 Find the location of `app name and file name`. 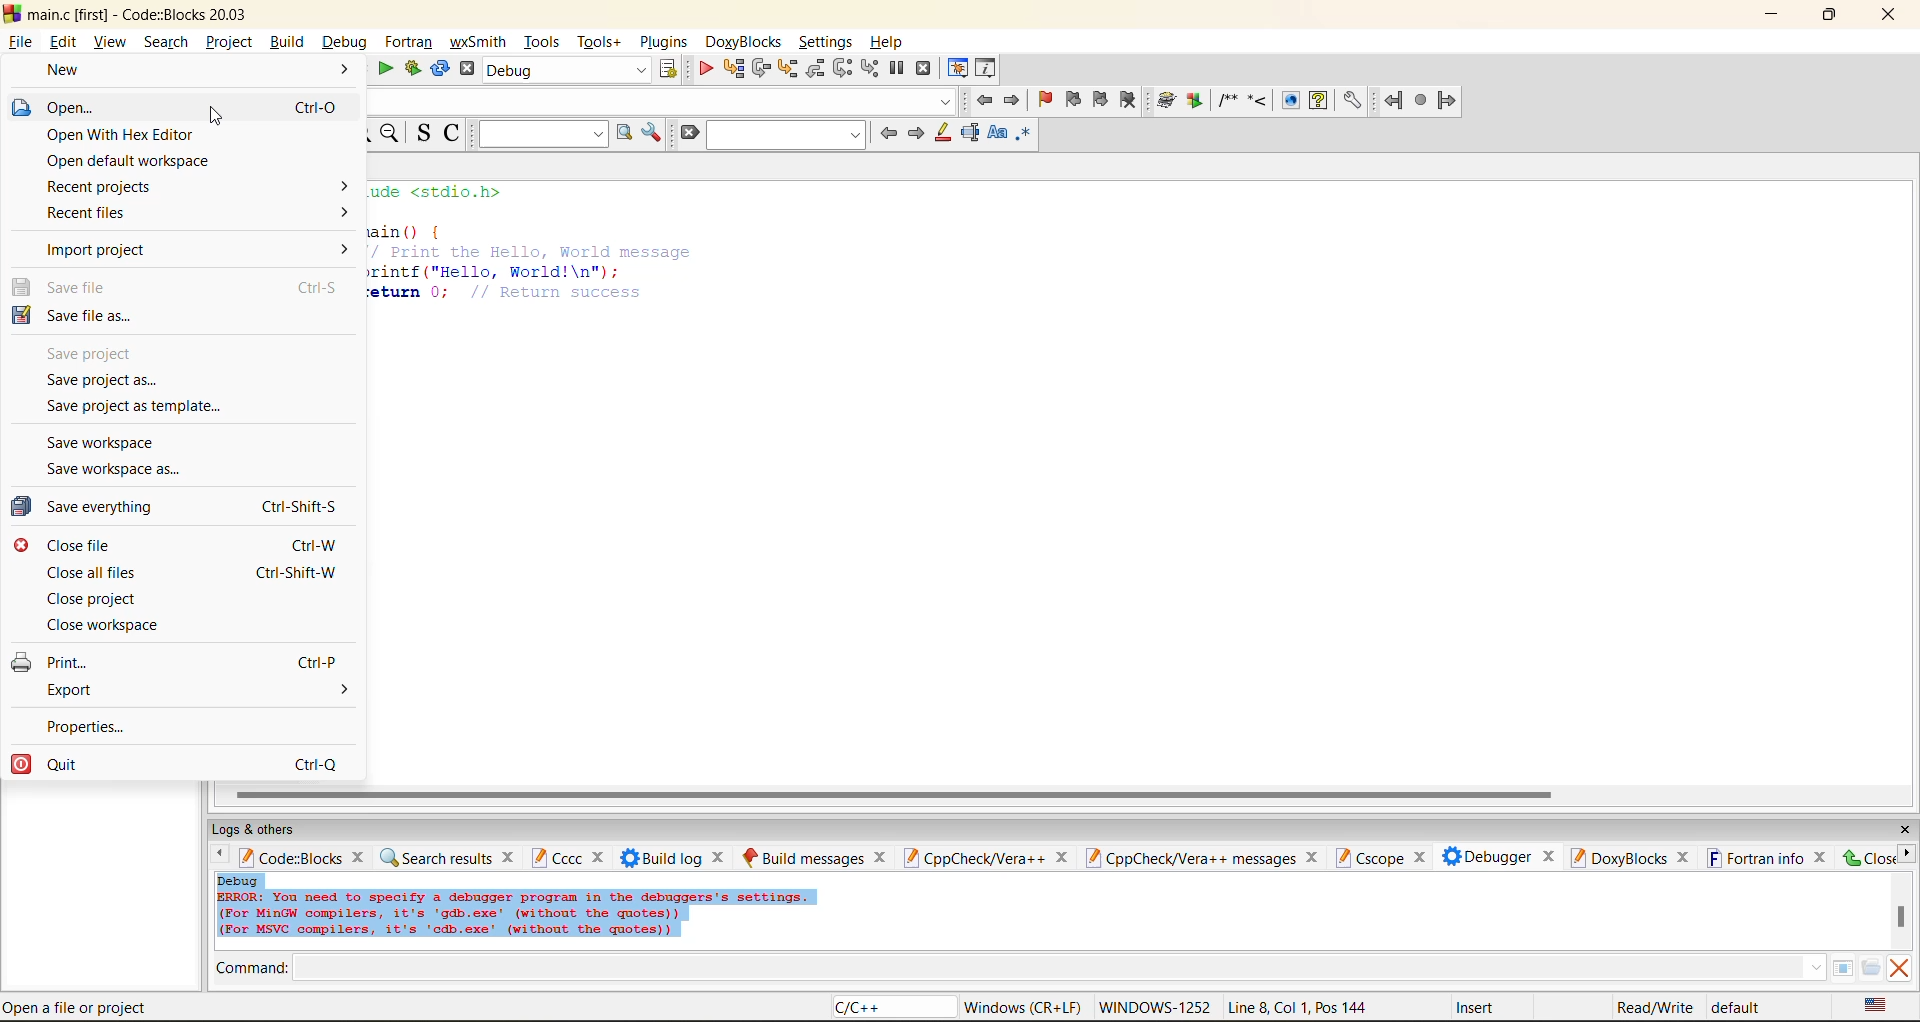

app name and file name is located at coordinates (142, 13).